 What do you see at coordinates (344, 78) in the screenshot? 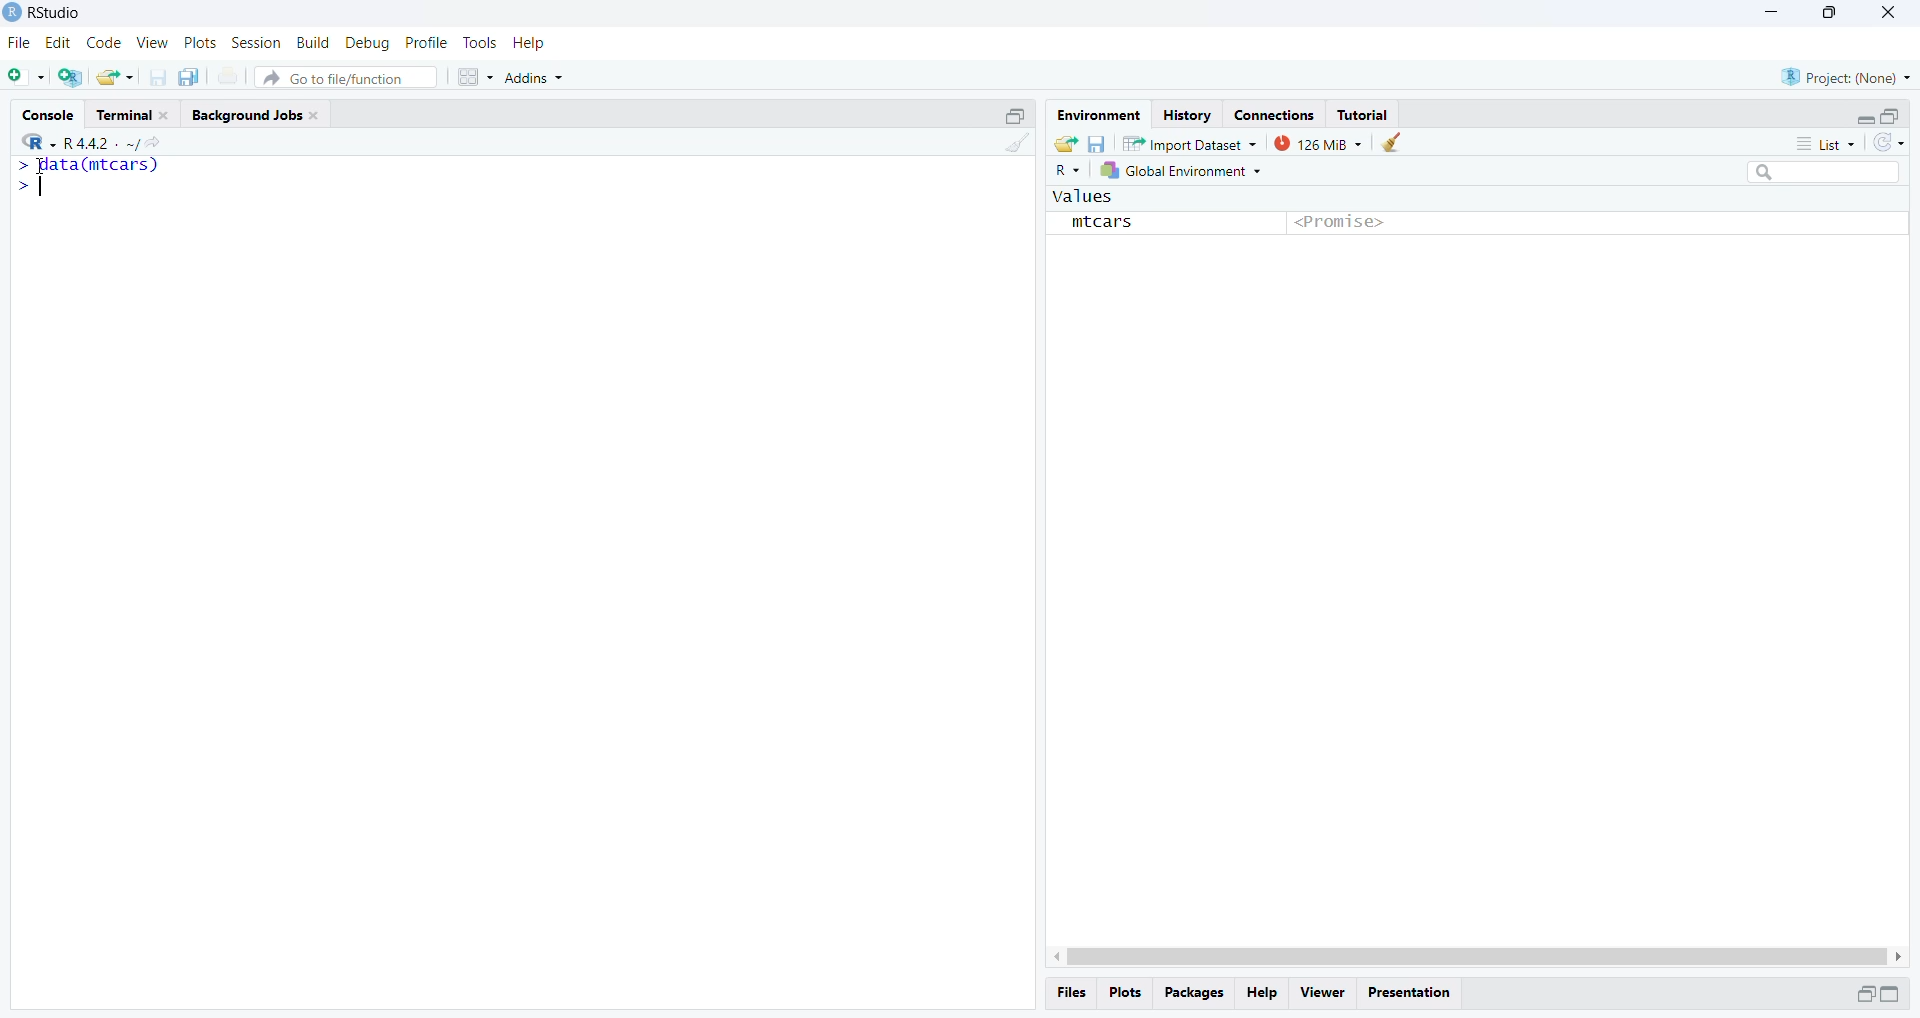
I see `Go to file/function` at bounding box center [344, 78].